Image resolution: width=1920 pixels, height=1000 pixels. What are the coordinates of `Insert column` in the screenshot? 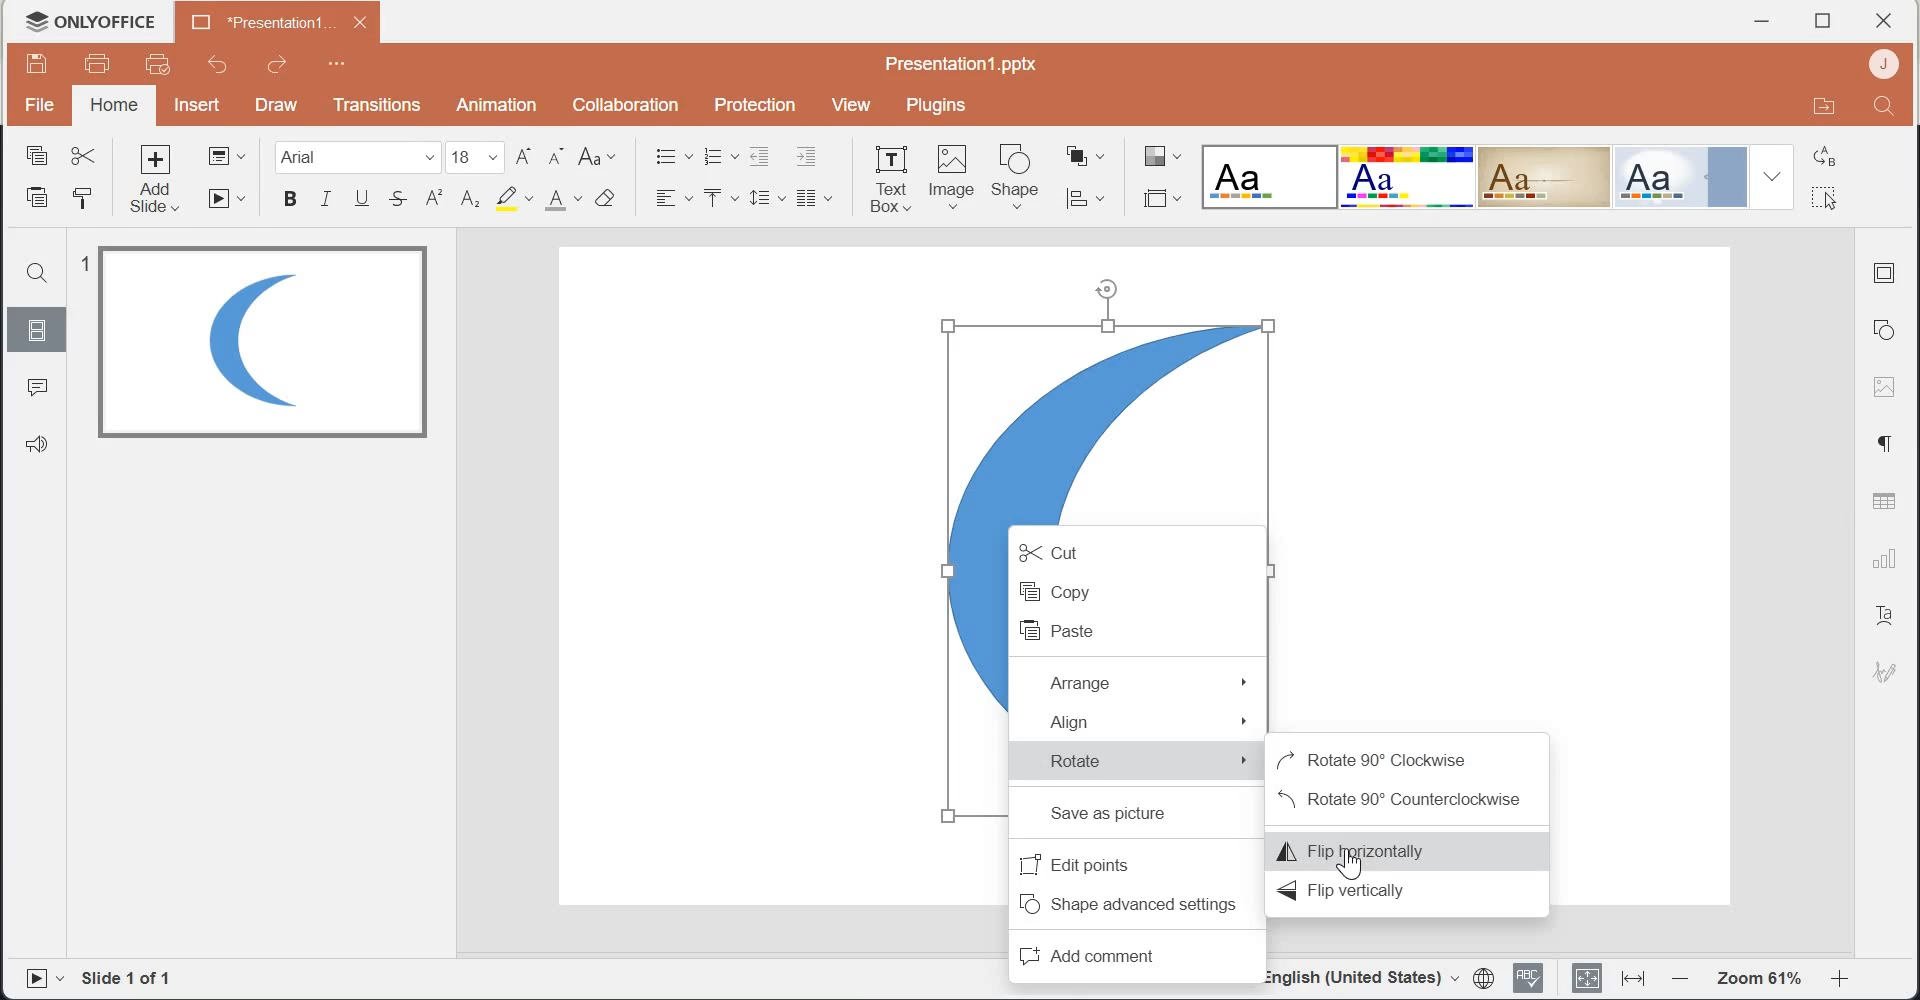 It's located at (817, 199).